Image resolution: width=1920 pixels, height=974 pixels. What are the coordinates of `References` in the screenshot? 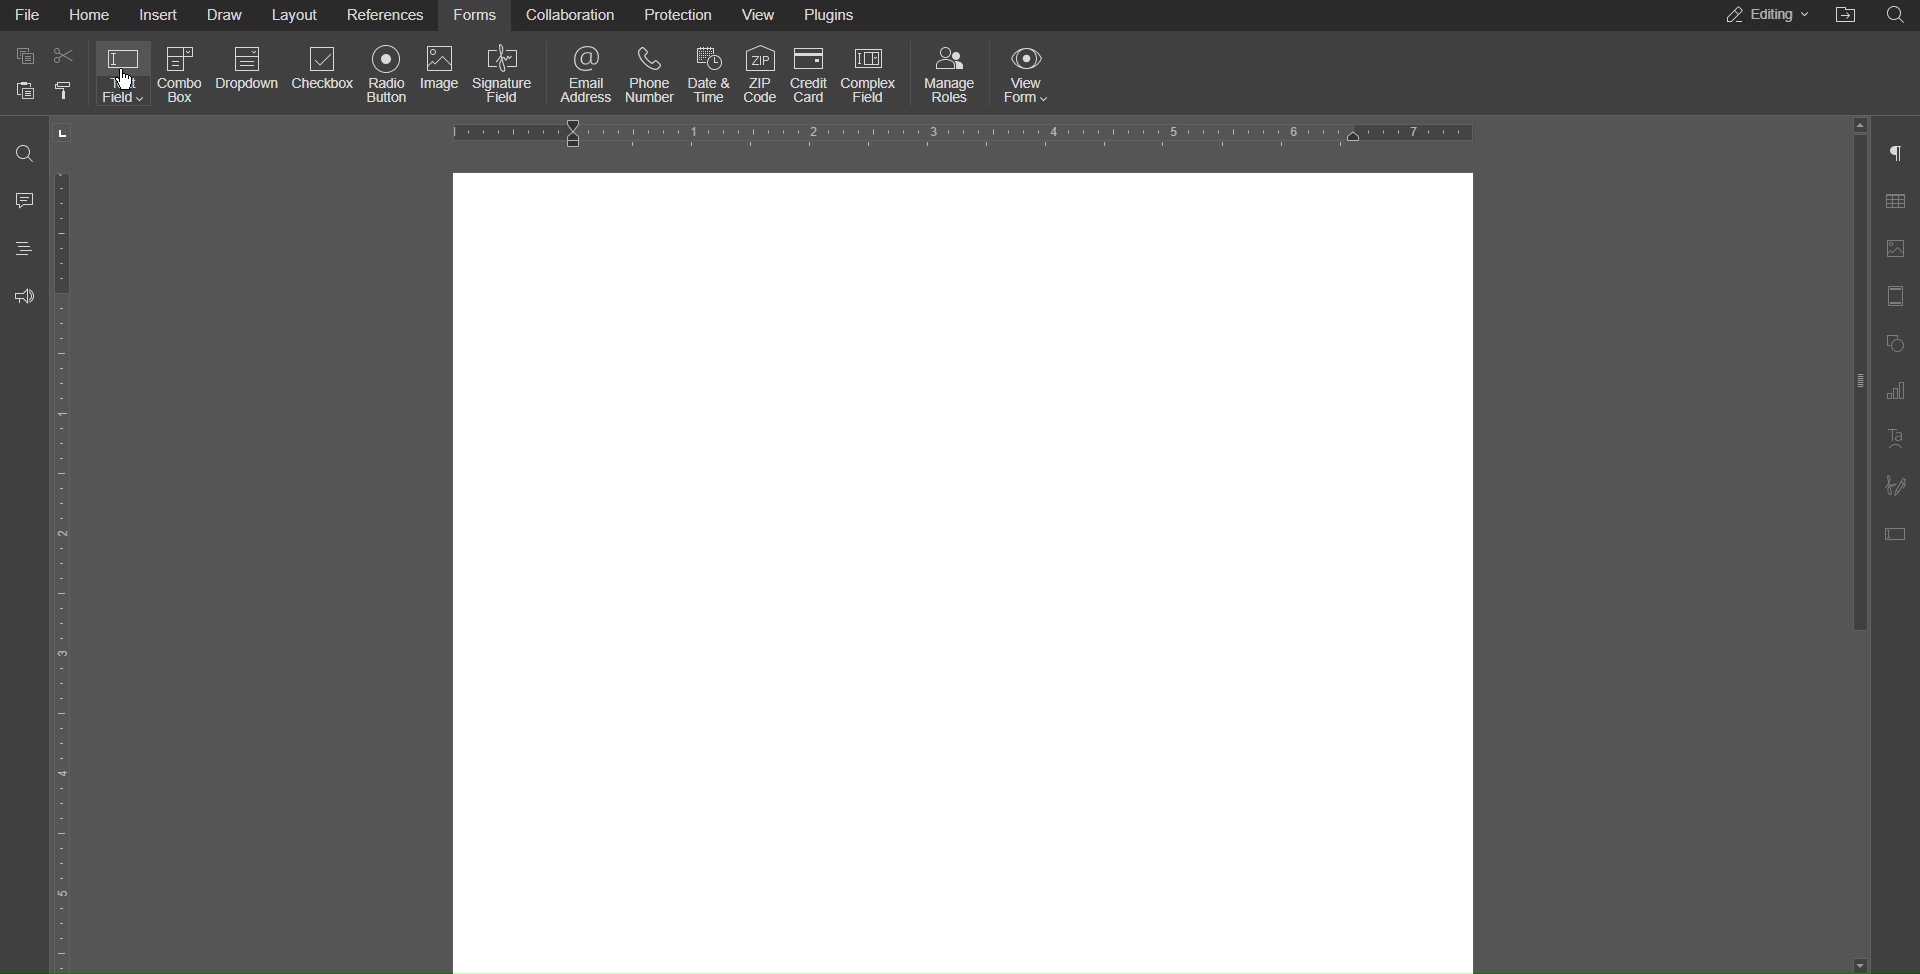 It's located at (388, 15).